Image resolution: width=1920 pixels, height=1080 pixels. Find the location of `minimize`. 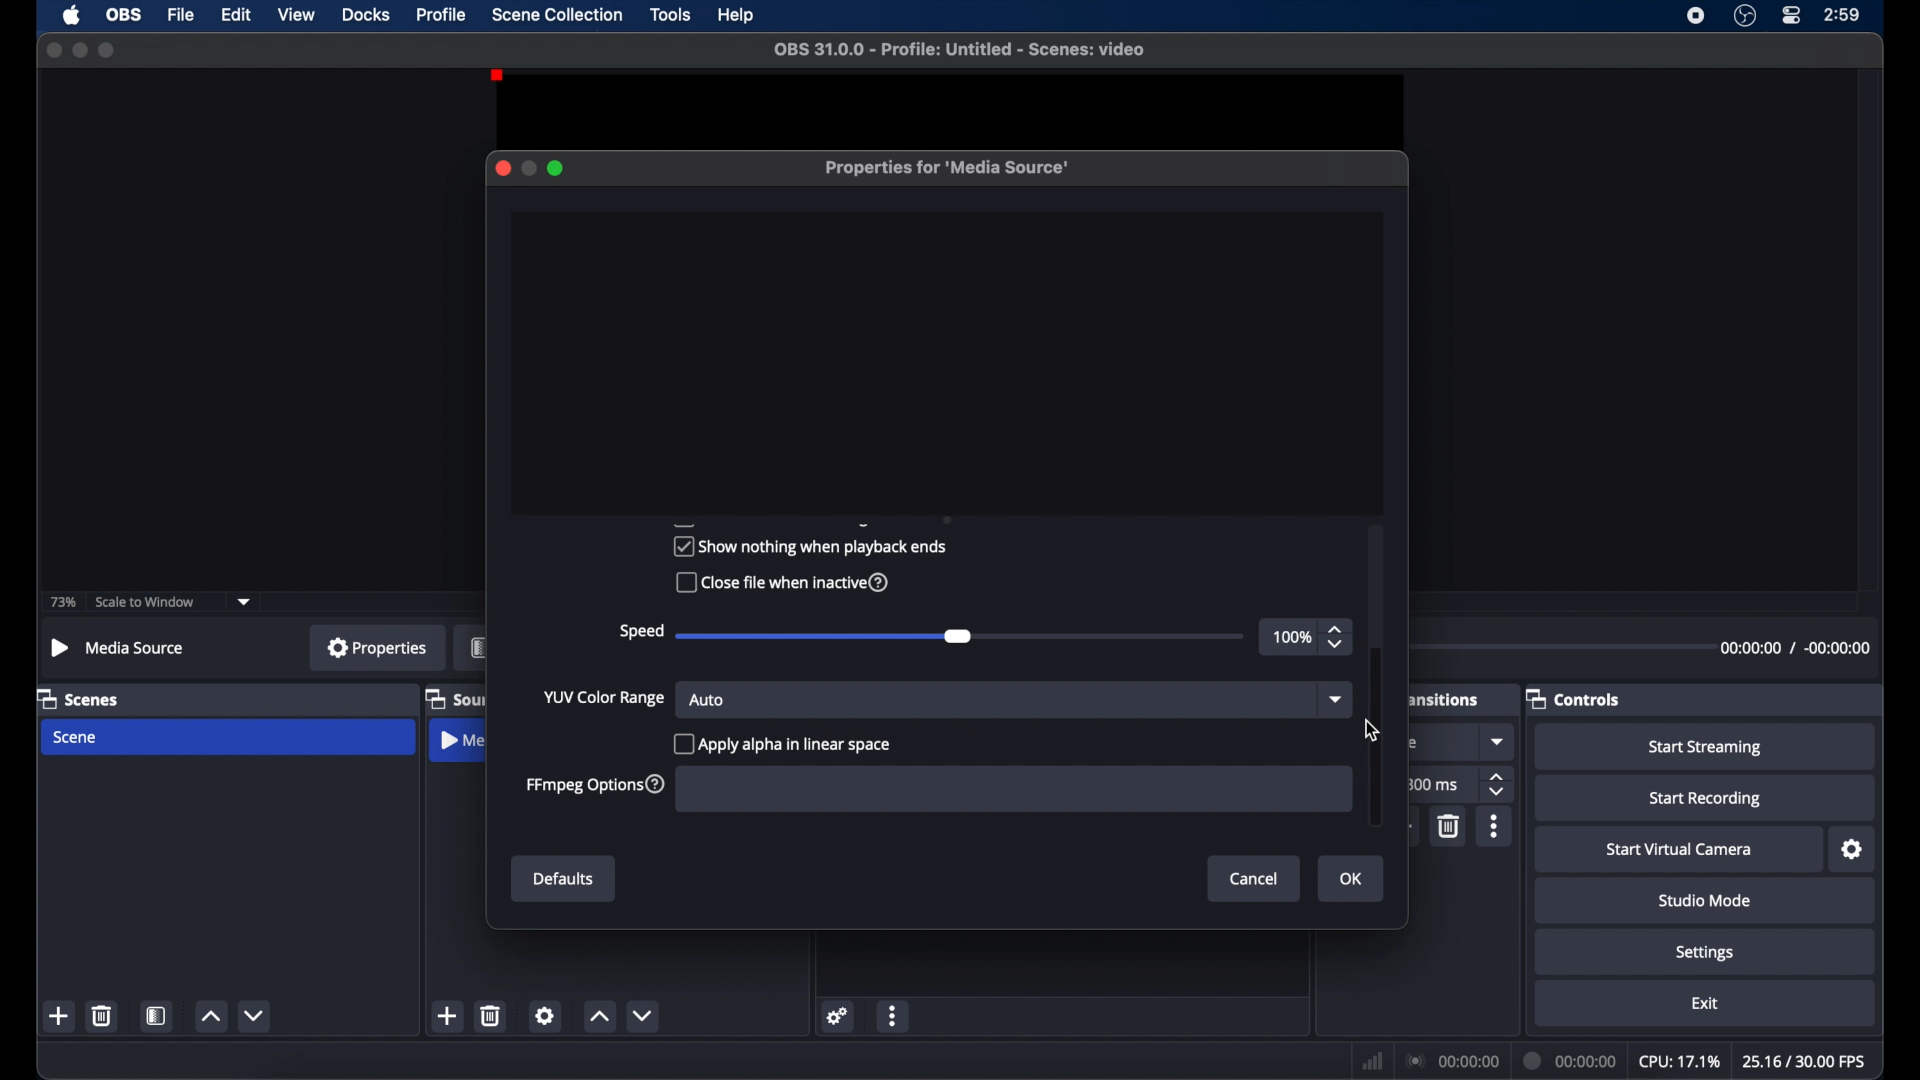

minimize is located at coordinates (528, 168).